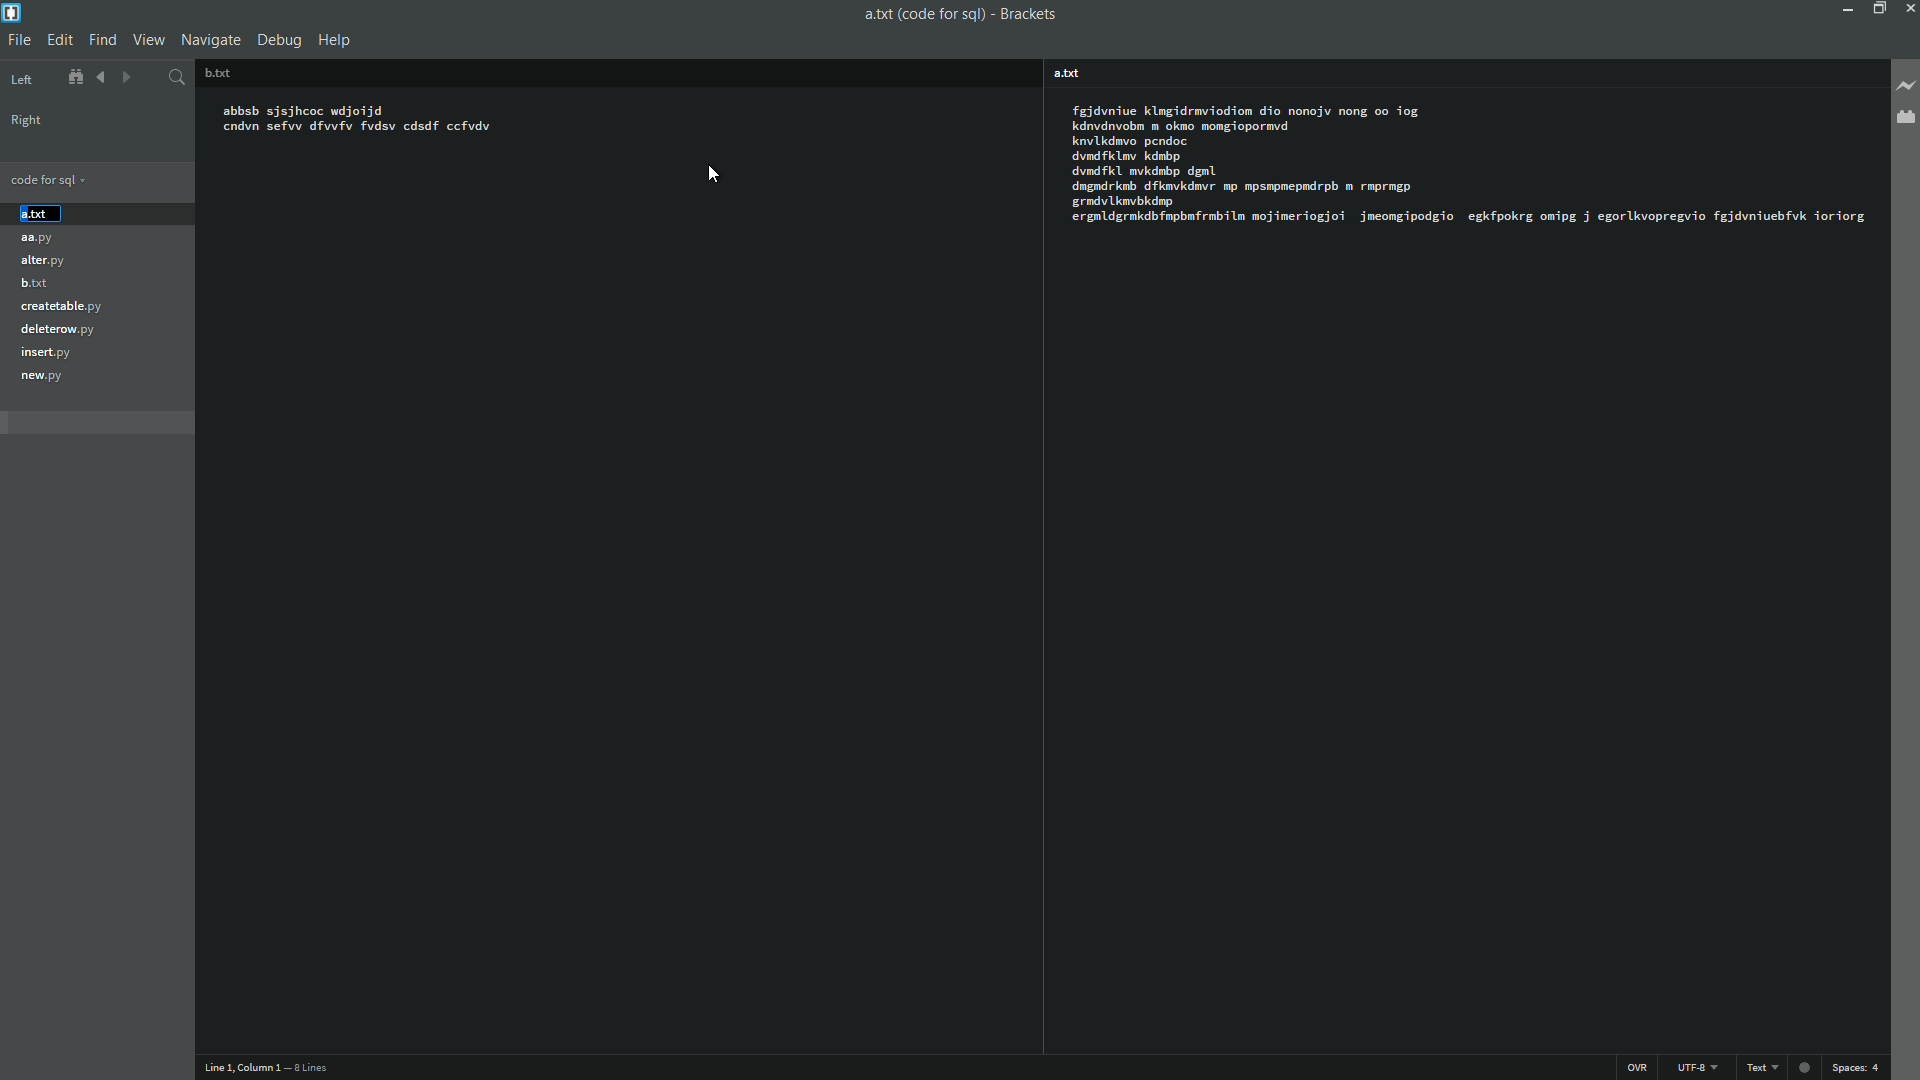  Describe the element at coordinates (1124, 155) in the screenshot. I see `dvmdfklmv kdmbp` at that location.